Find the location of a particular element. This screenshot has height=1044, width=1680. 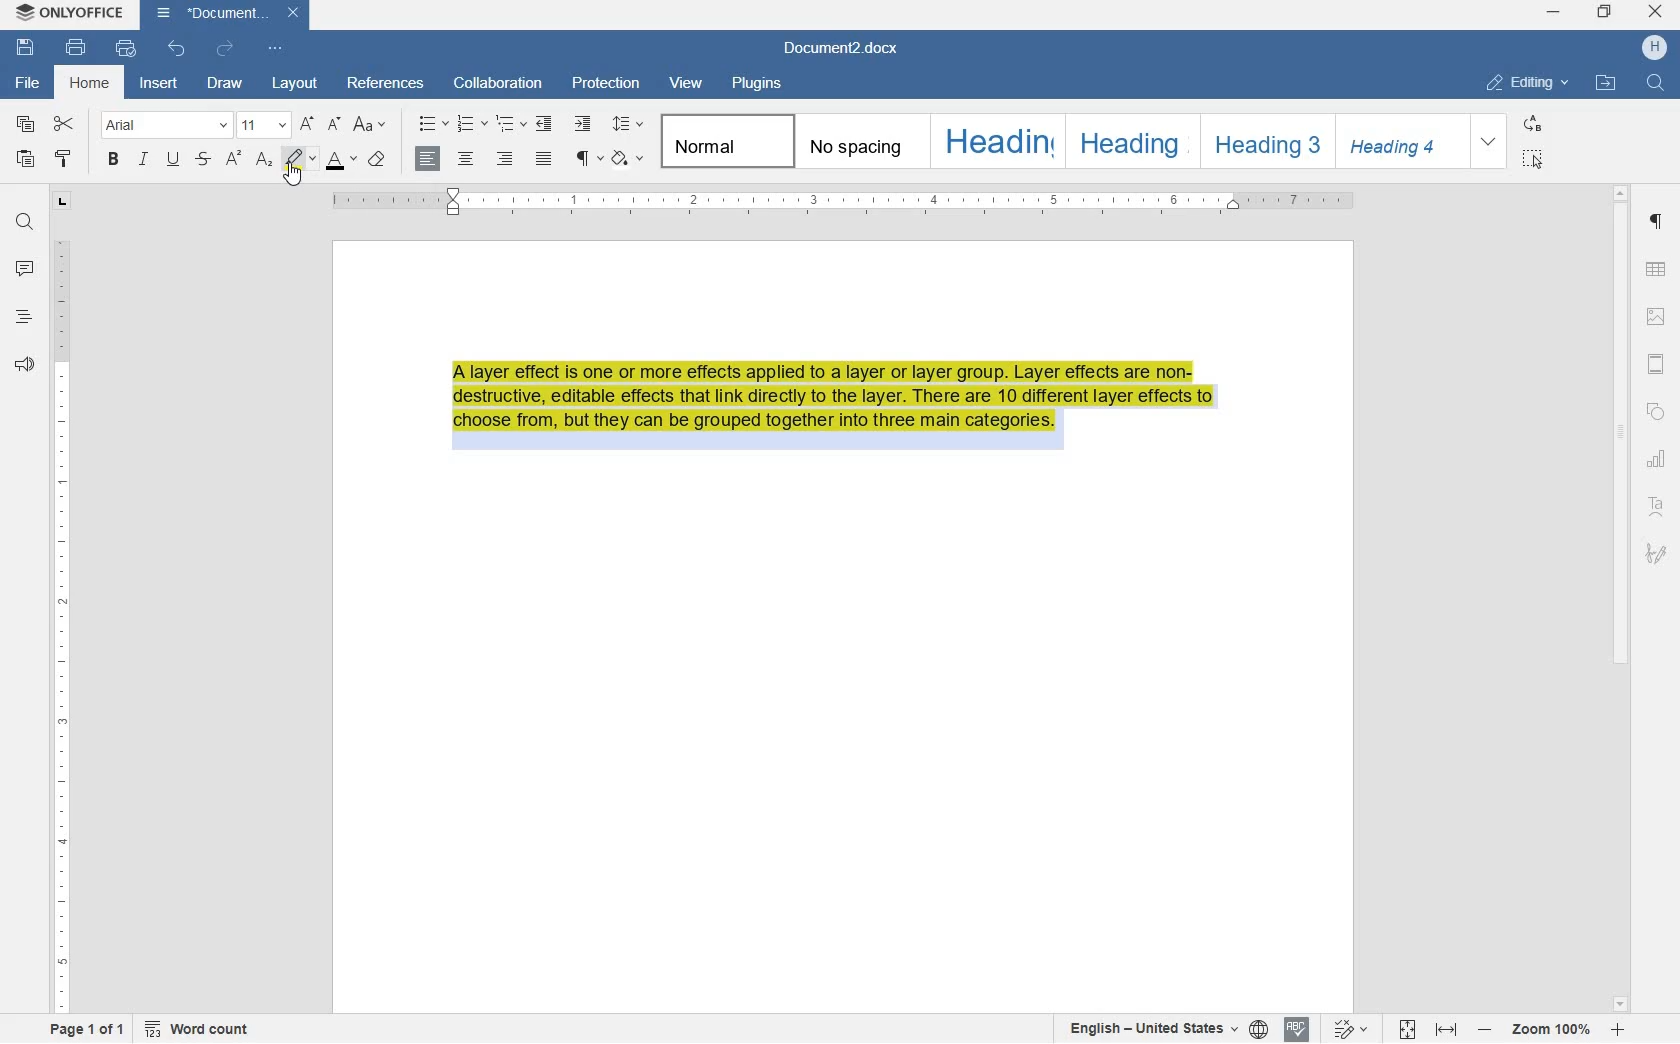

NO SPACING is located at coordinates (858, 142).